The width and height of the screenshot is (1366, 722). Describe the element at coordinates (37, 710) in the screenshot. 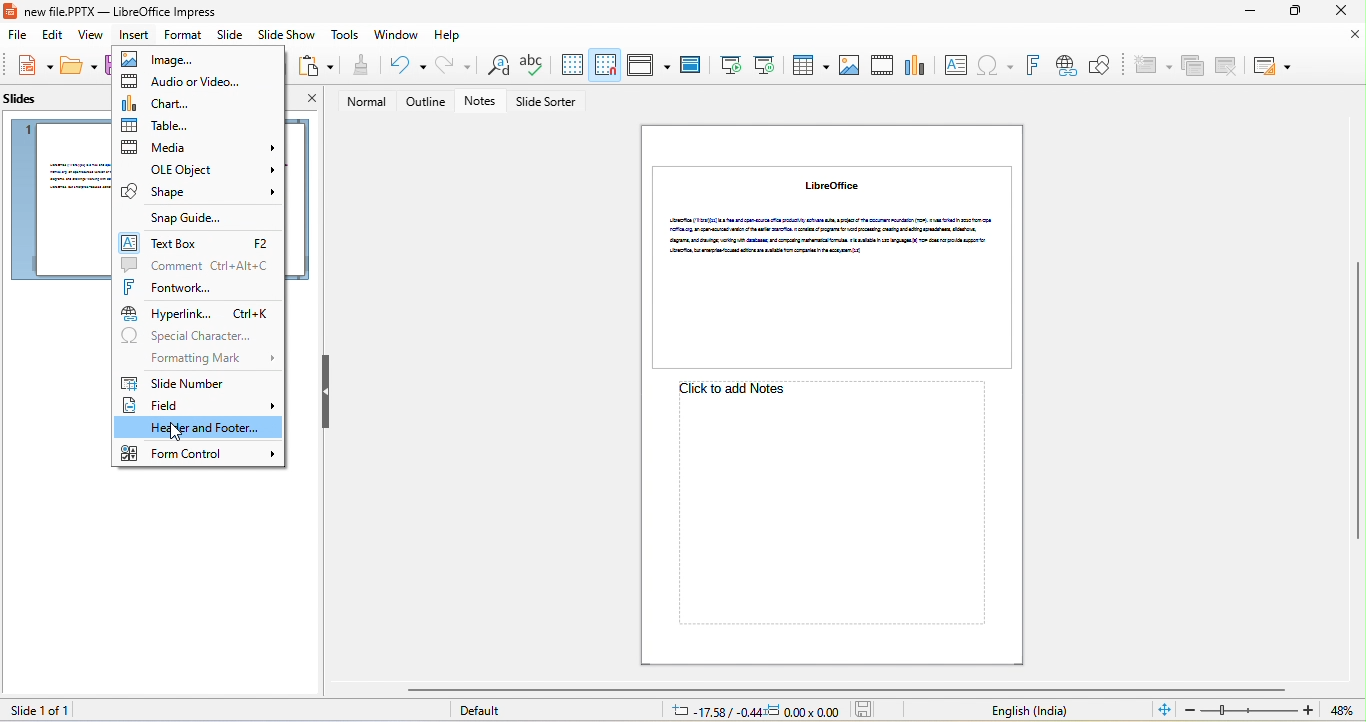

I see `slide 1 of 1` at that location.